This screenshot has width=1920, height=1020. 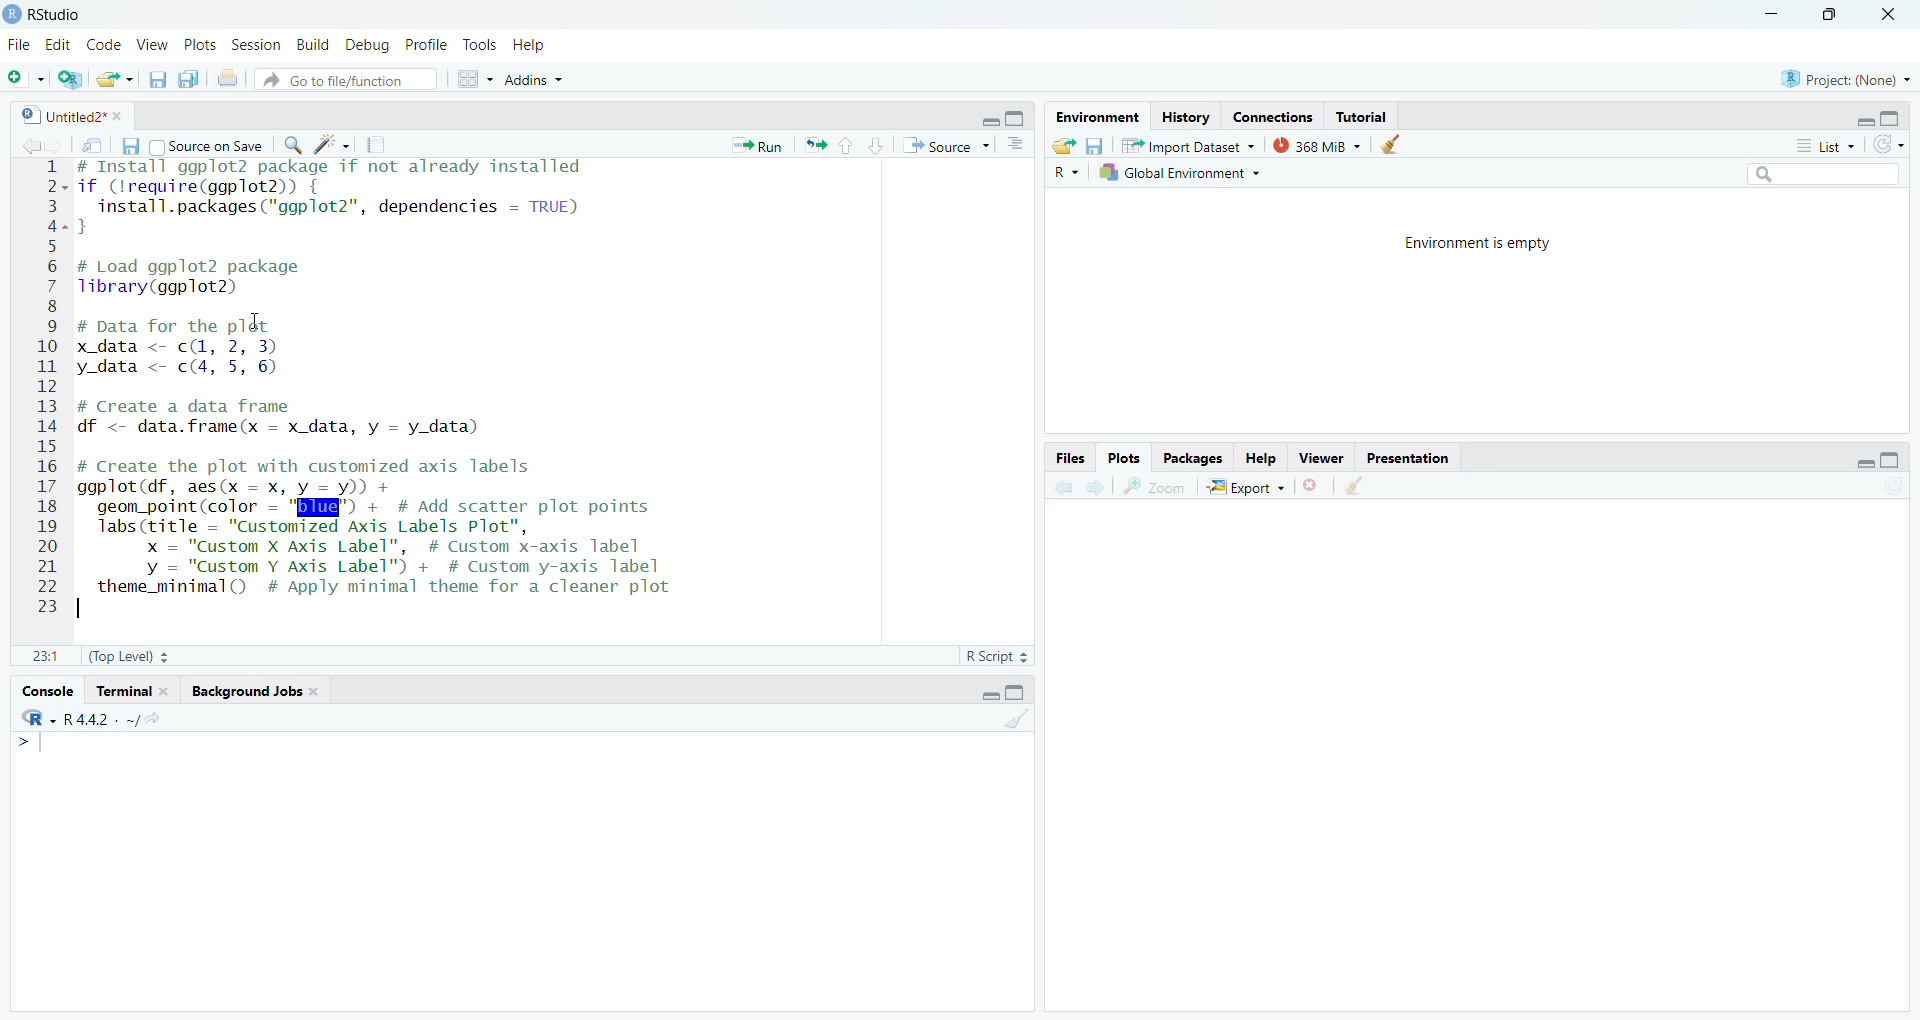 What do you see at coordinates (820, 148) in the screenshot?
I see `export` at bounding box center [820, 148].